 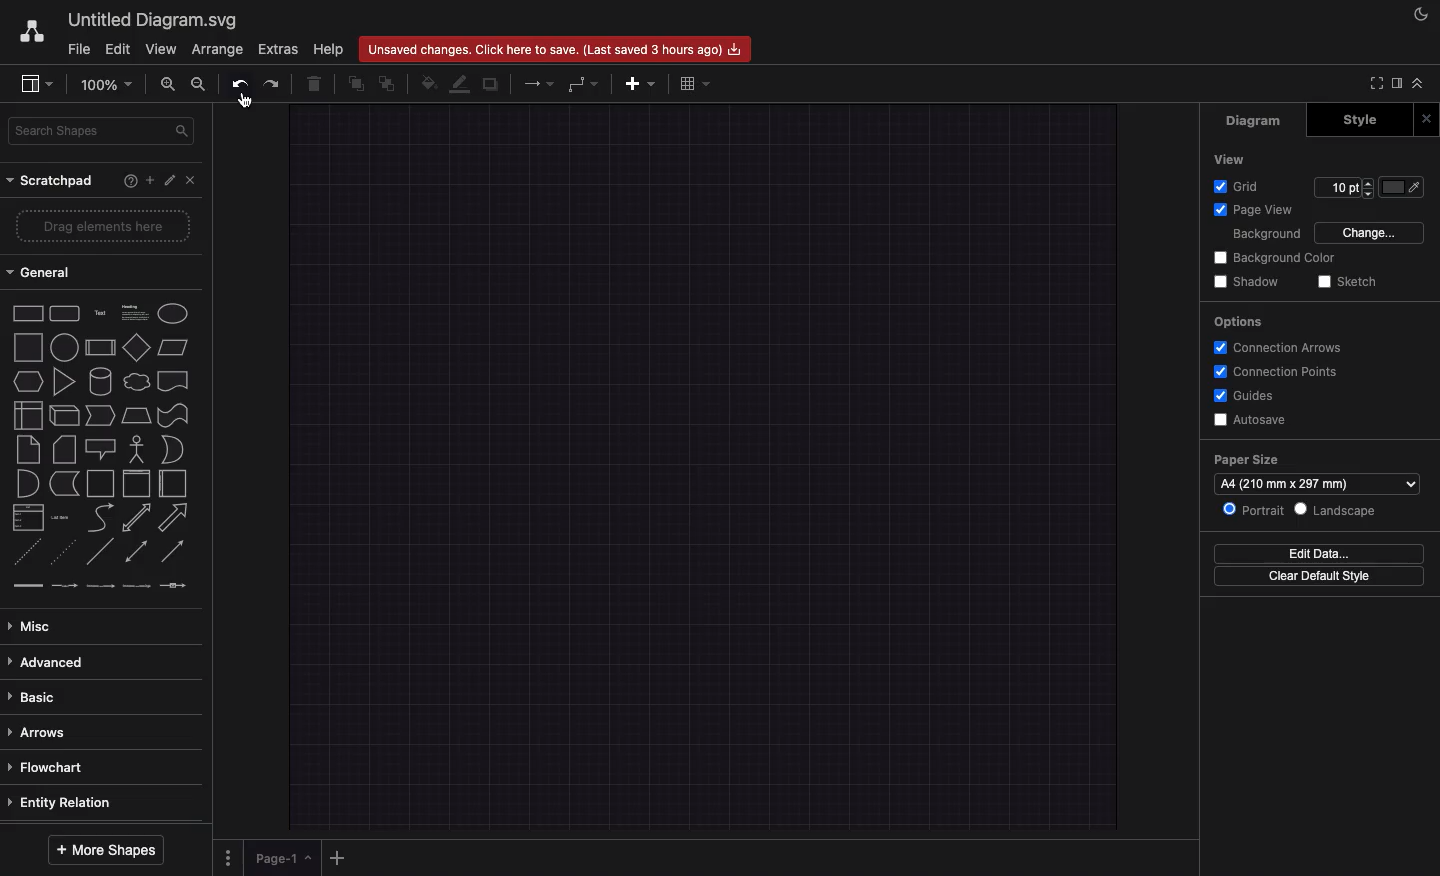 What do you see at coordinates (697, 81) in the screenshot?
I see `Table` at bounding box center [697, 81].